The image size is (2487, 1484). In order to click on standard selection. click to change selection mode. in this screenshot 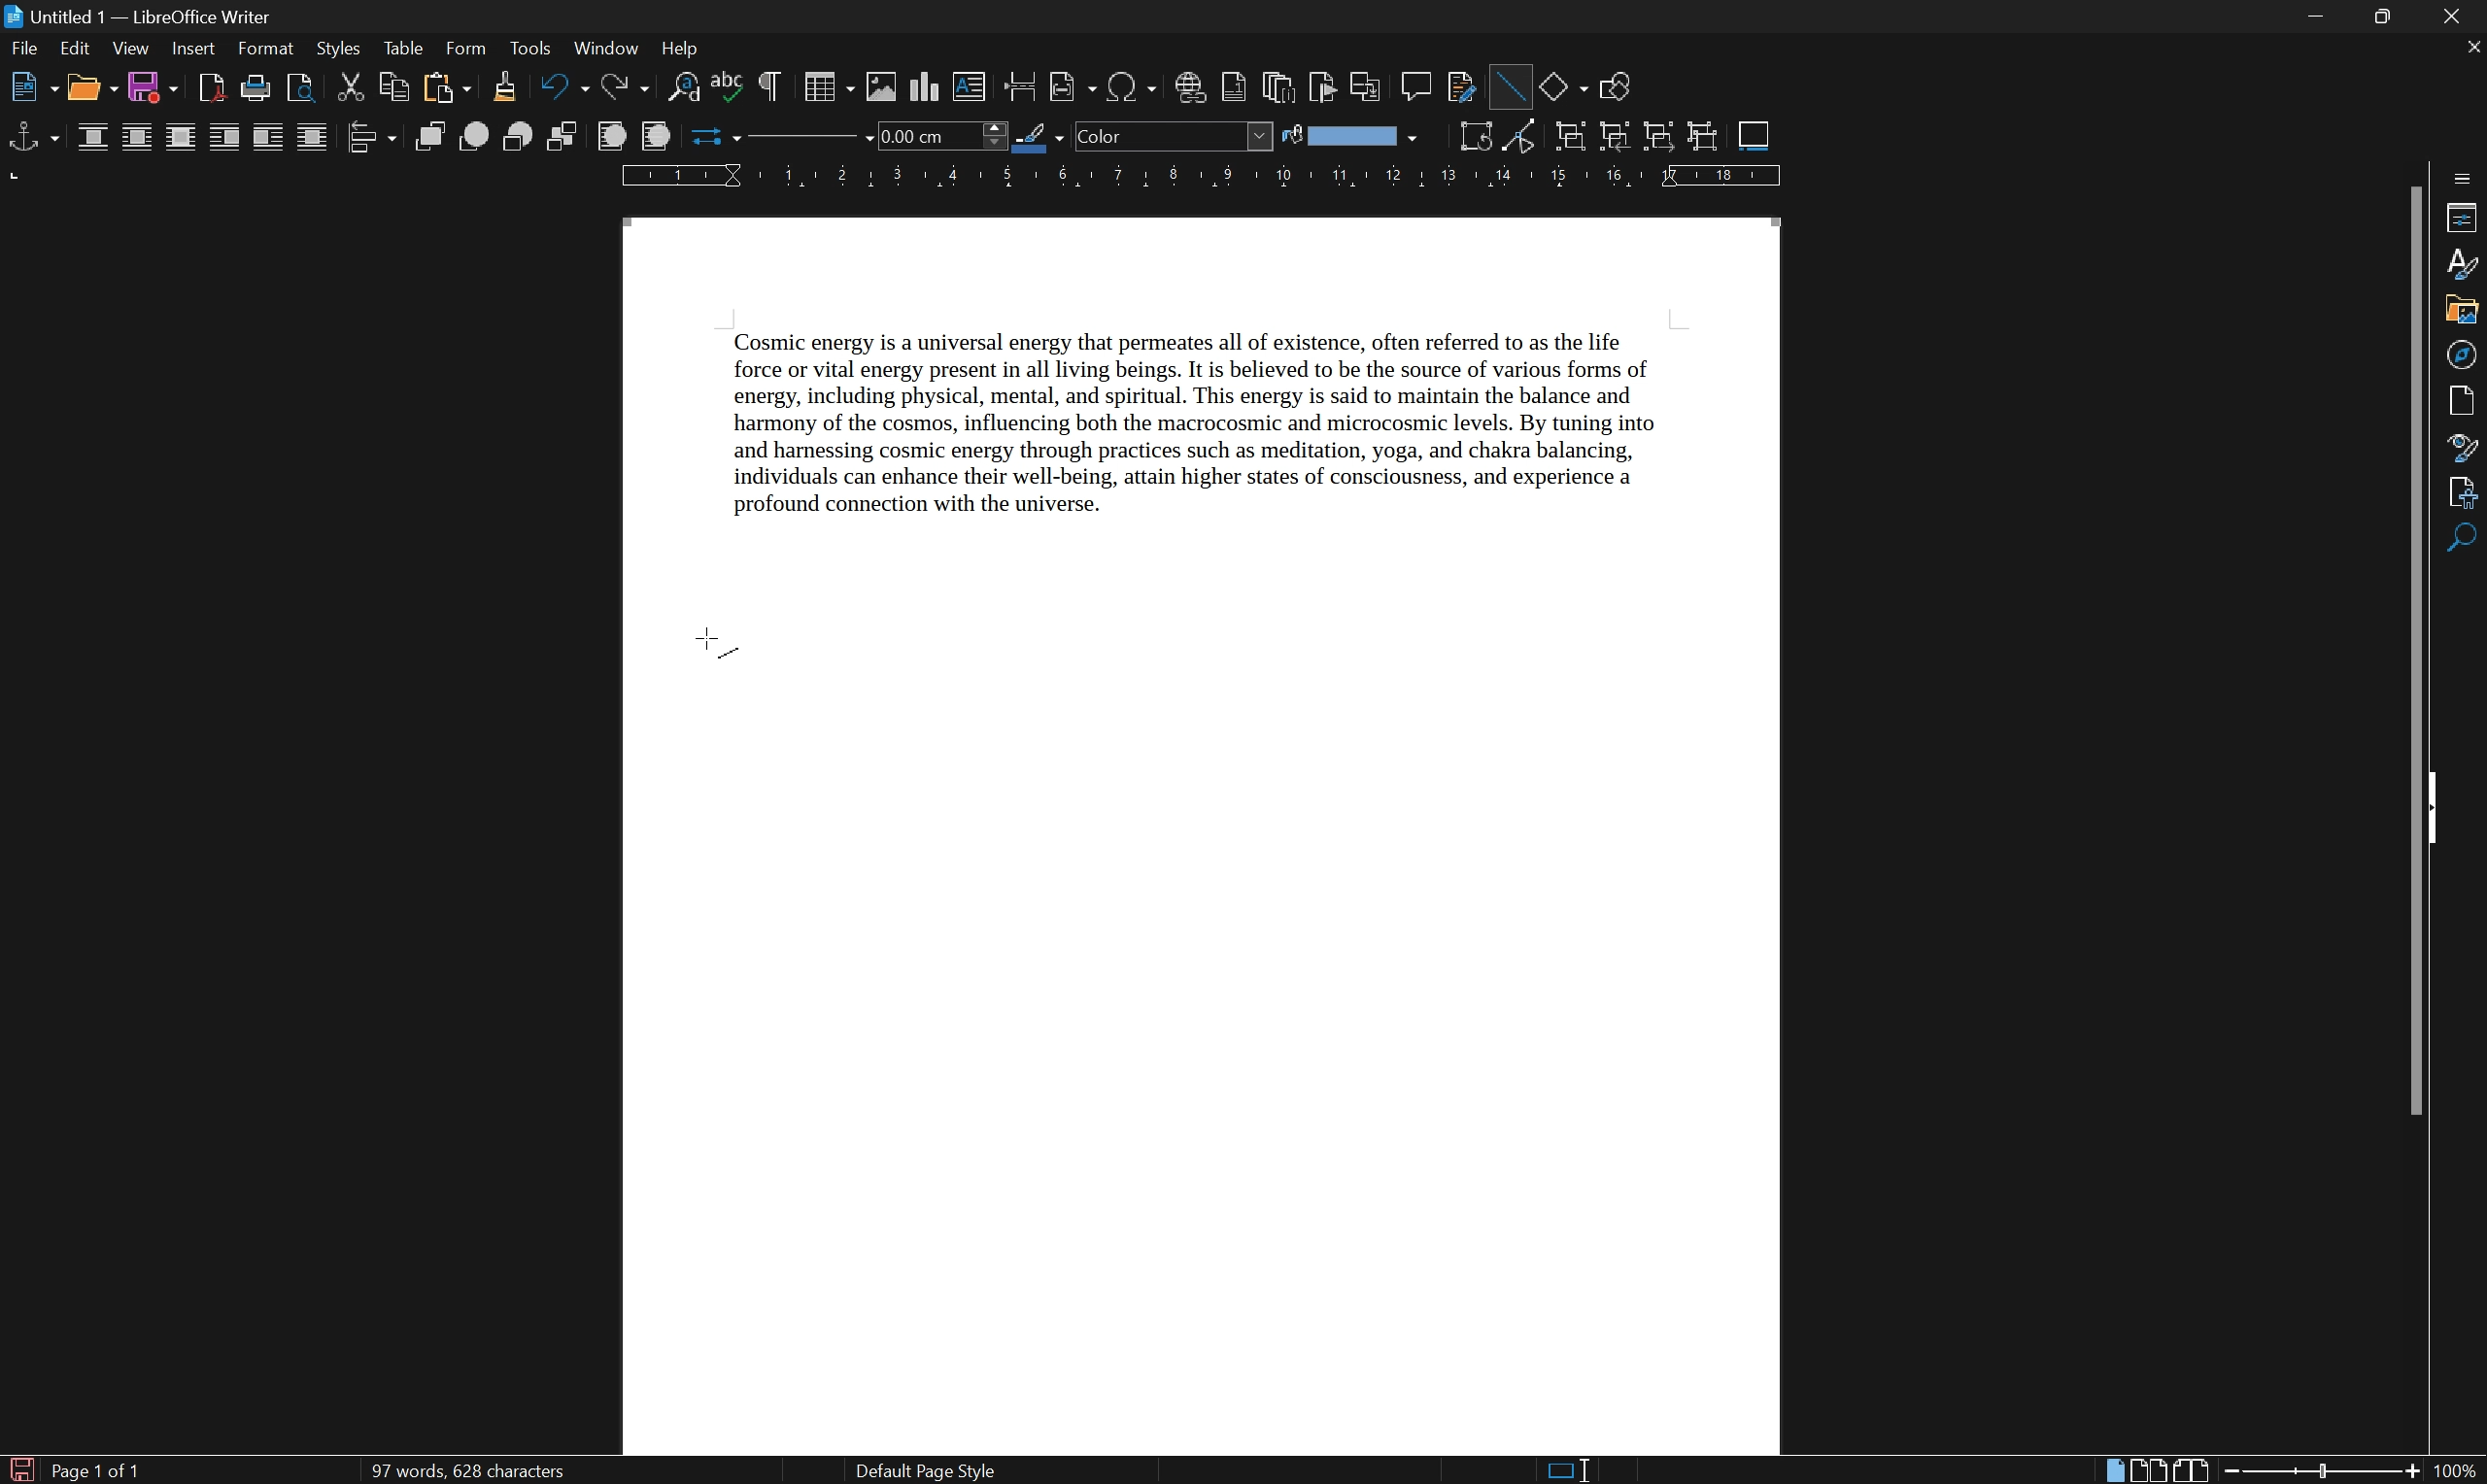, I will do `click(1571, 1470)`.